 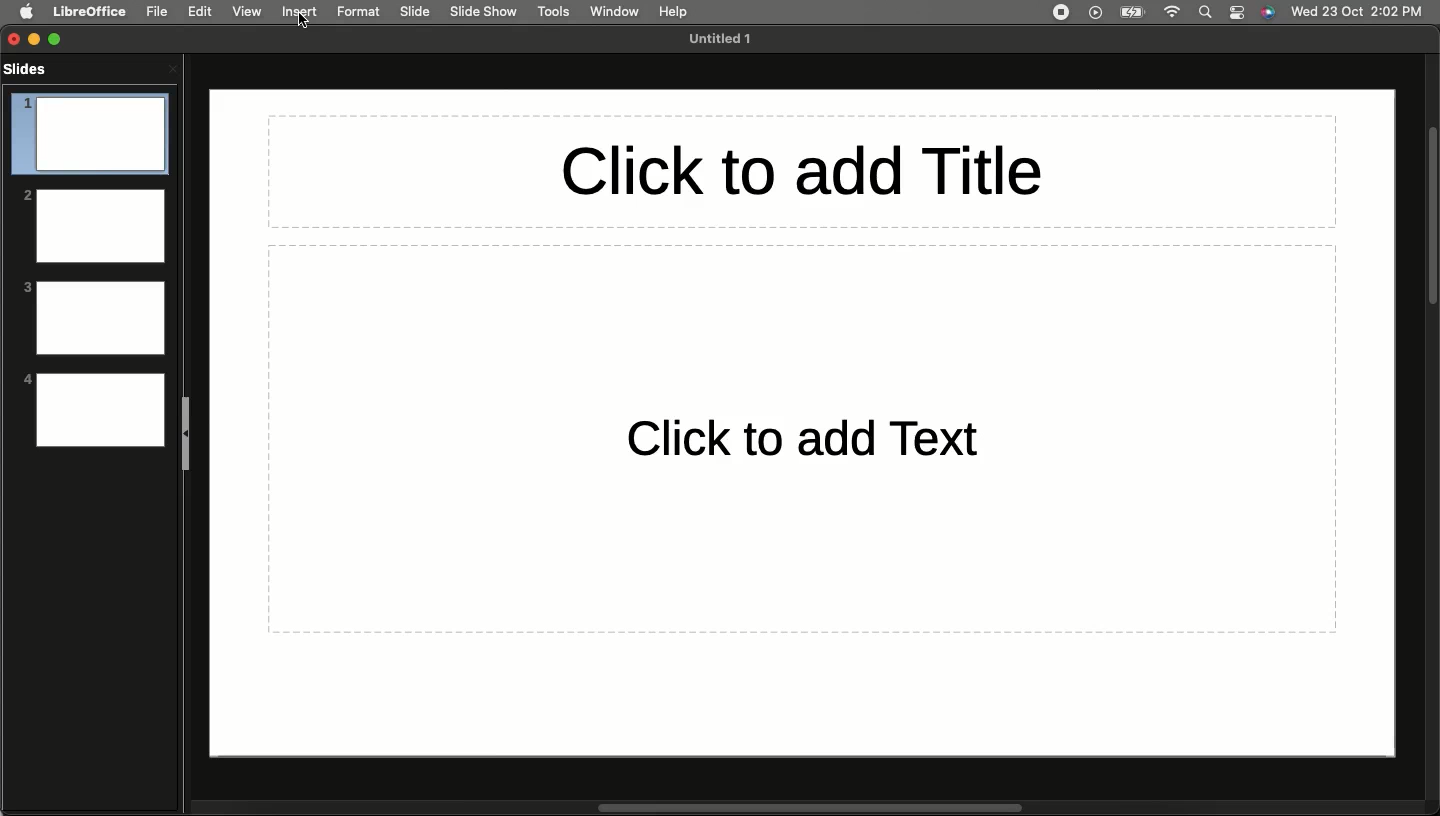 I want to click on Charge, so click(x=1132, y=12).